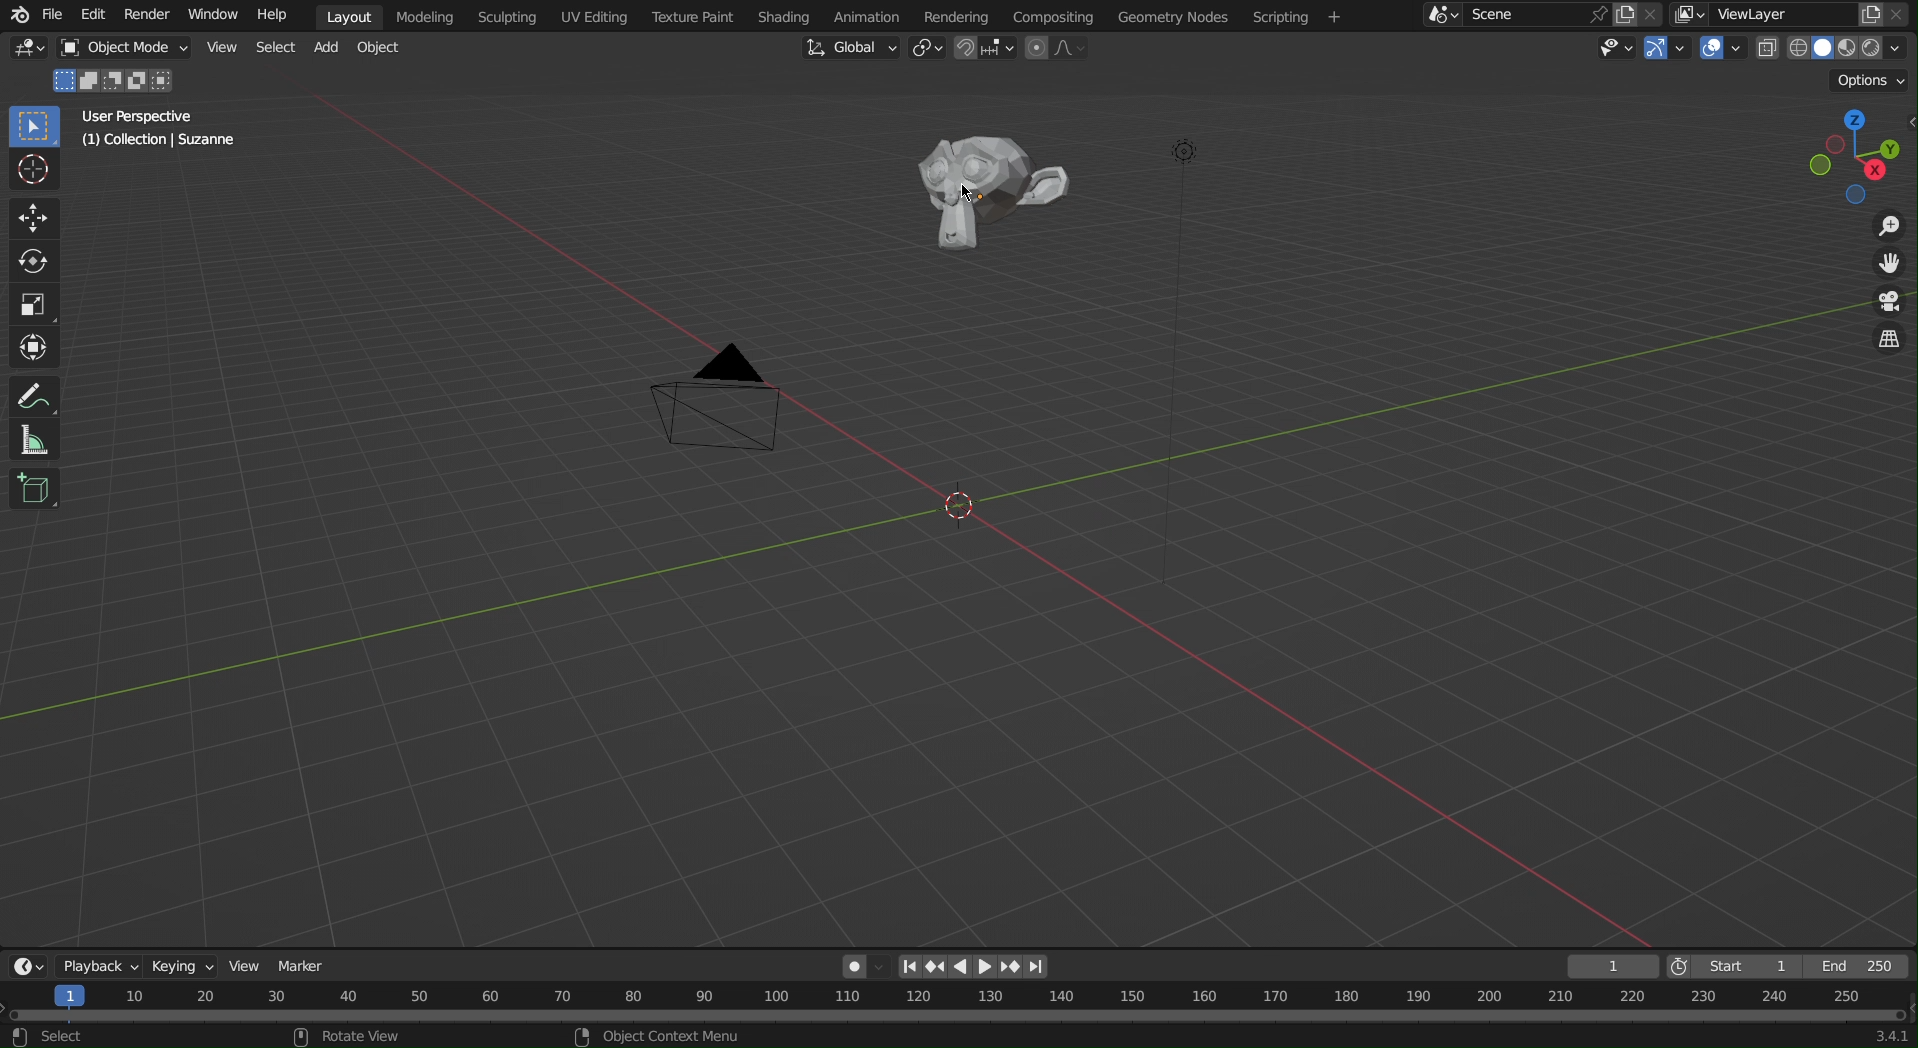  What do you see at coordinates (275, 52) in the screenshot?
I see `Select` at bounding box center [275, 52].